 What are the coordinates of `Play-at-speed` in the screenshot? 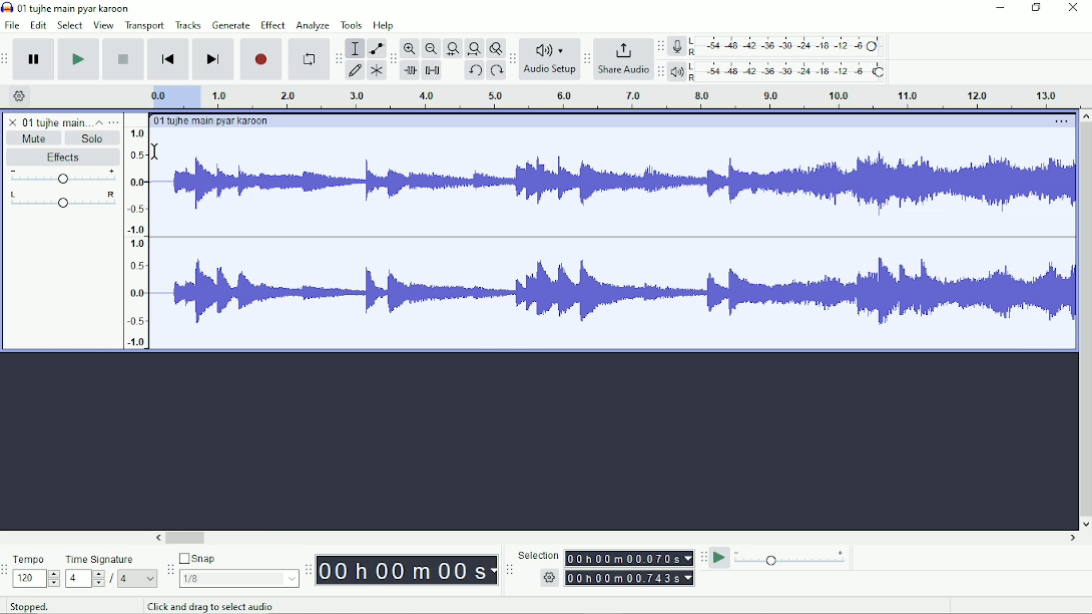 It's located at (721, 558).